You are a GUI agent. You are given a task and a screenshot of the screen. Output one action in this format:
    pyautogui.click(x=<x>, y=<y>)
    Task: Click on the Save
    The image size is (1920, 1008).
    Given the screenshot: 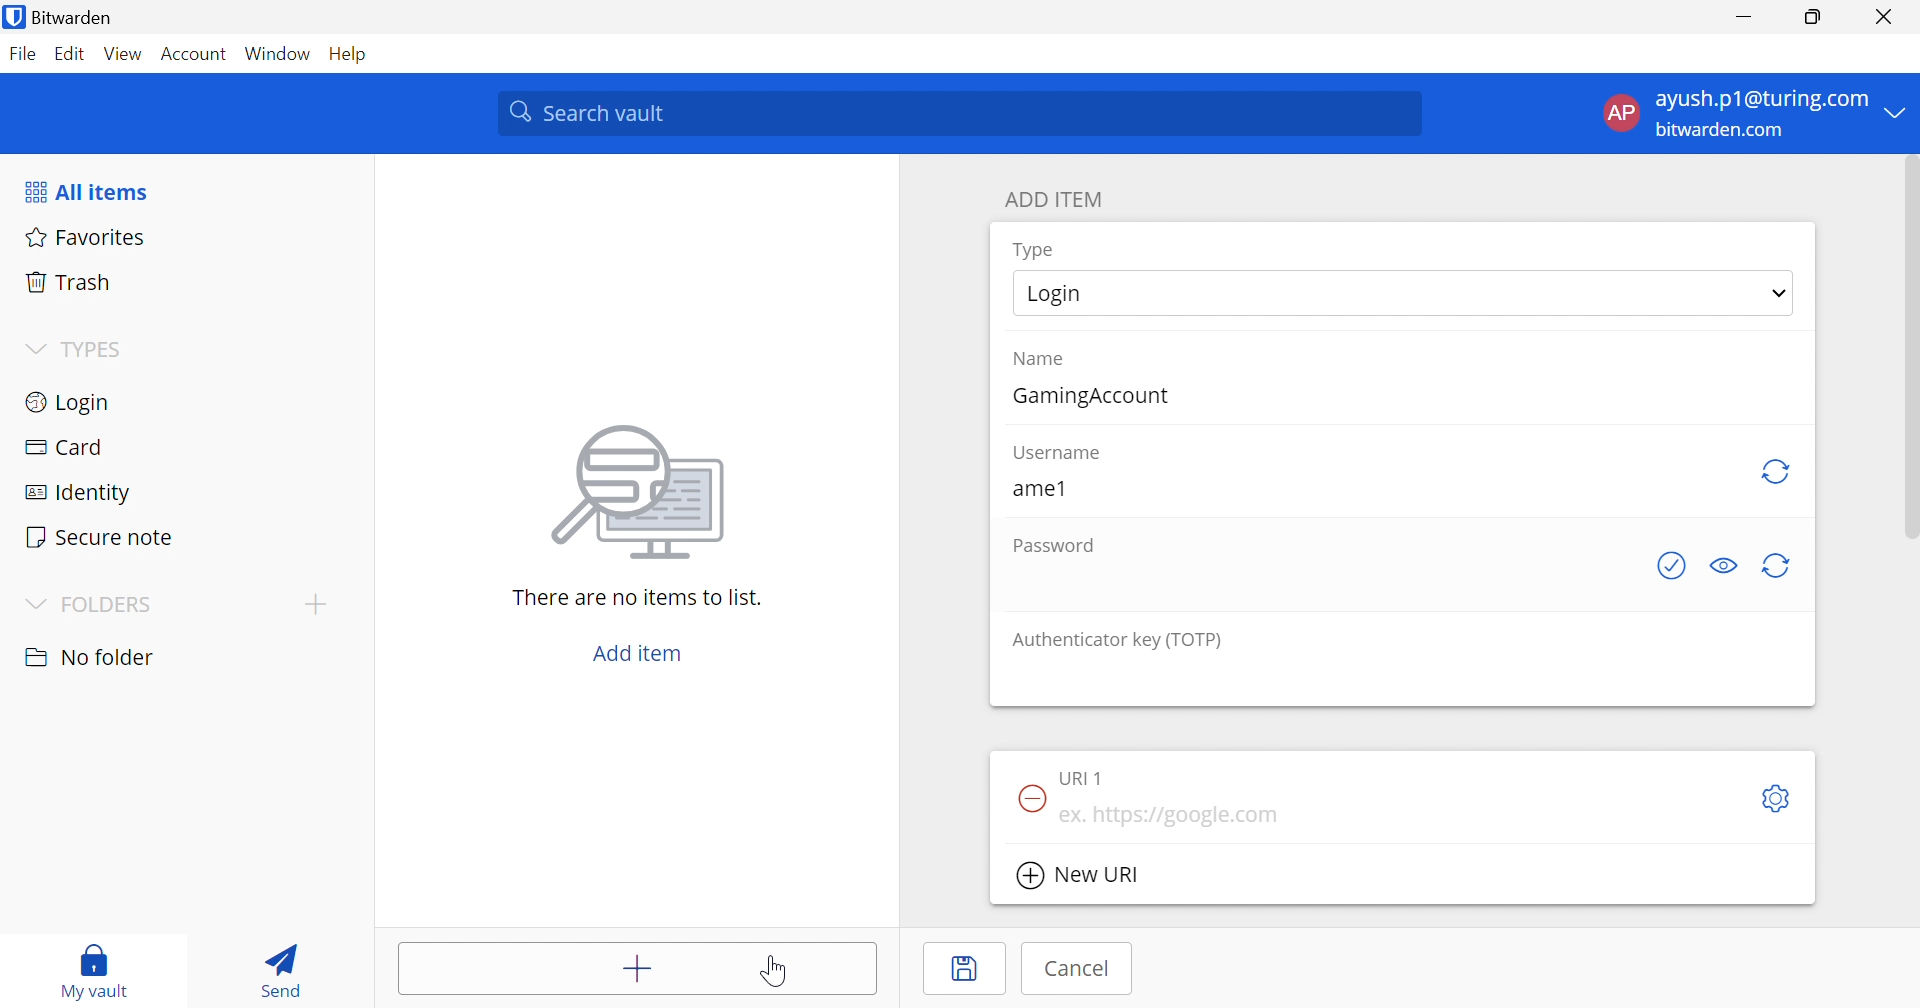 What is the action you would take?
    pyautogui.click(x=967, y=969)
    